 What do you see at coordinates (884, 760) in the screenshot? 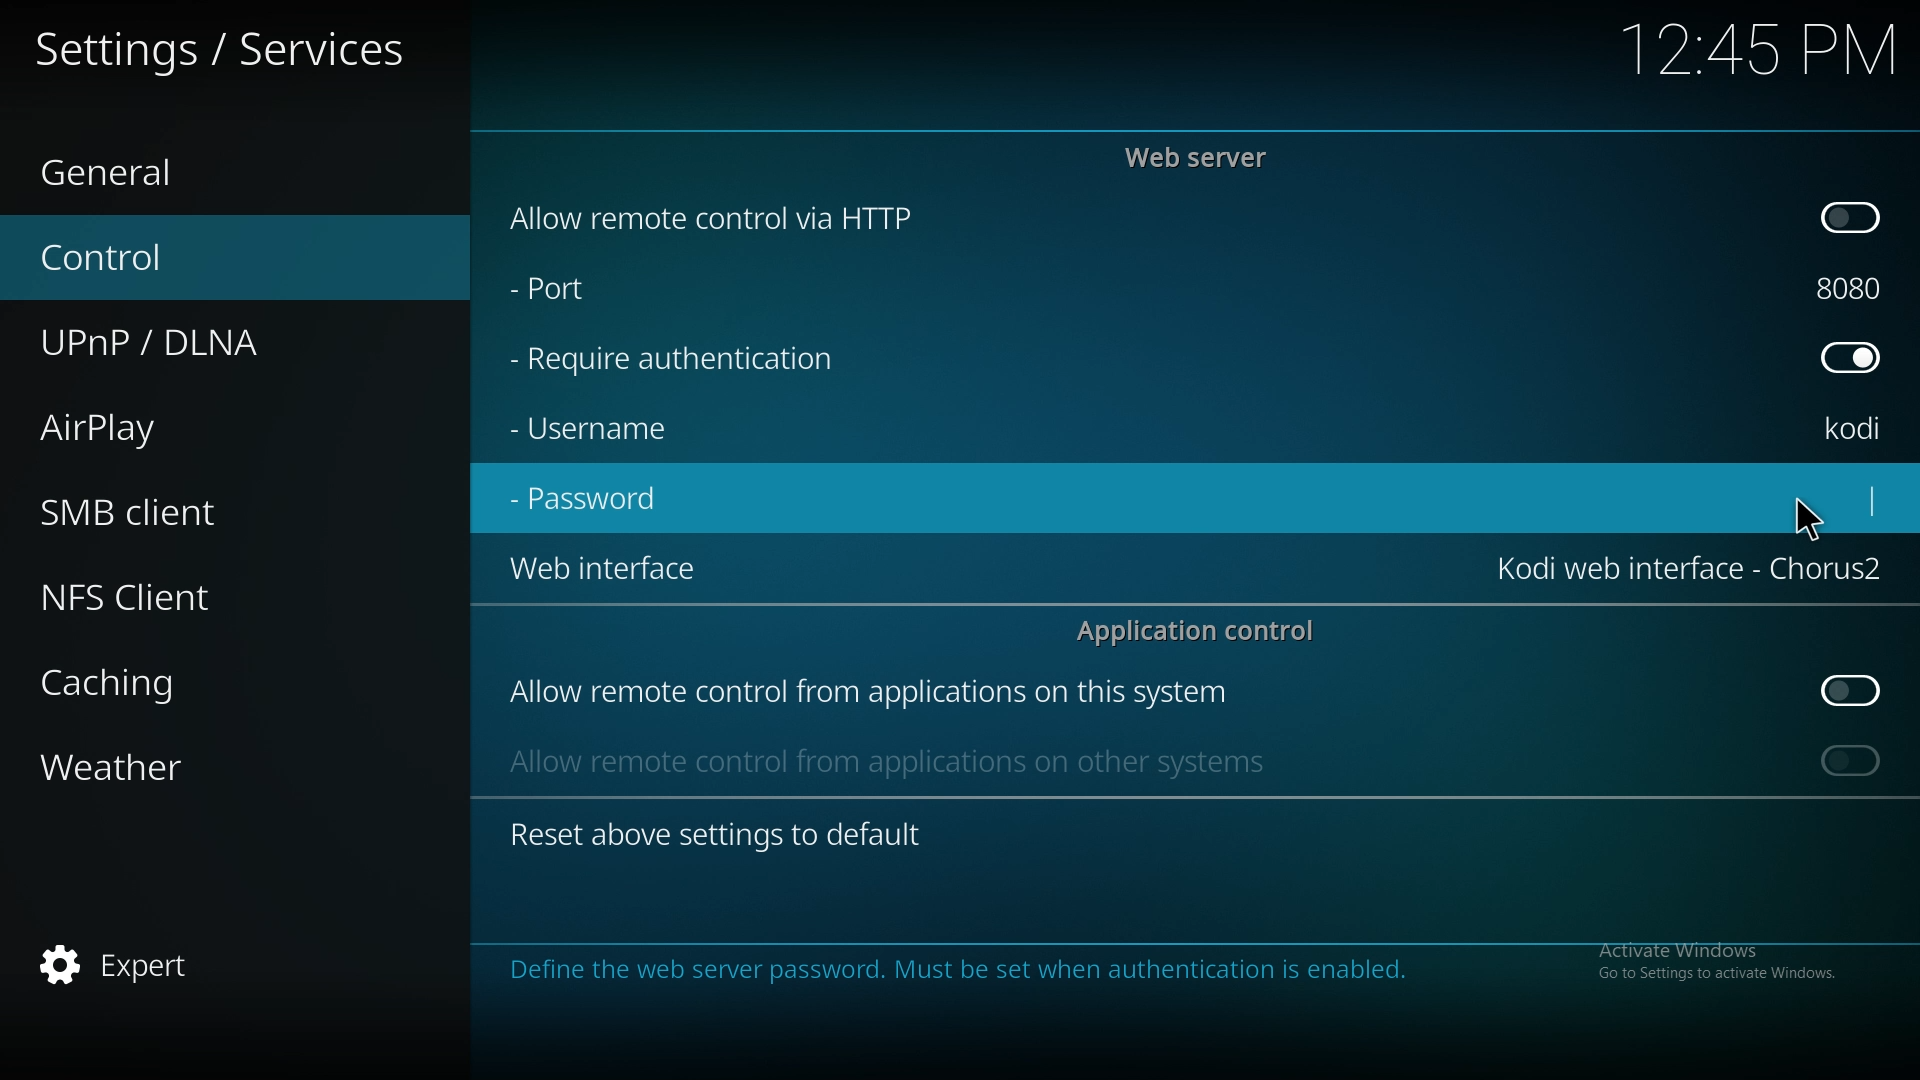
I see `allow remote control from other system` at bounding box center [884, 760].